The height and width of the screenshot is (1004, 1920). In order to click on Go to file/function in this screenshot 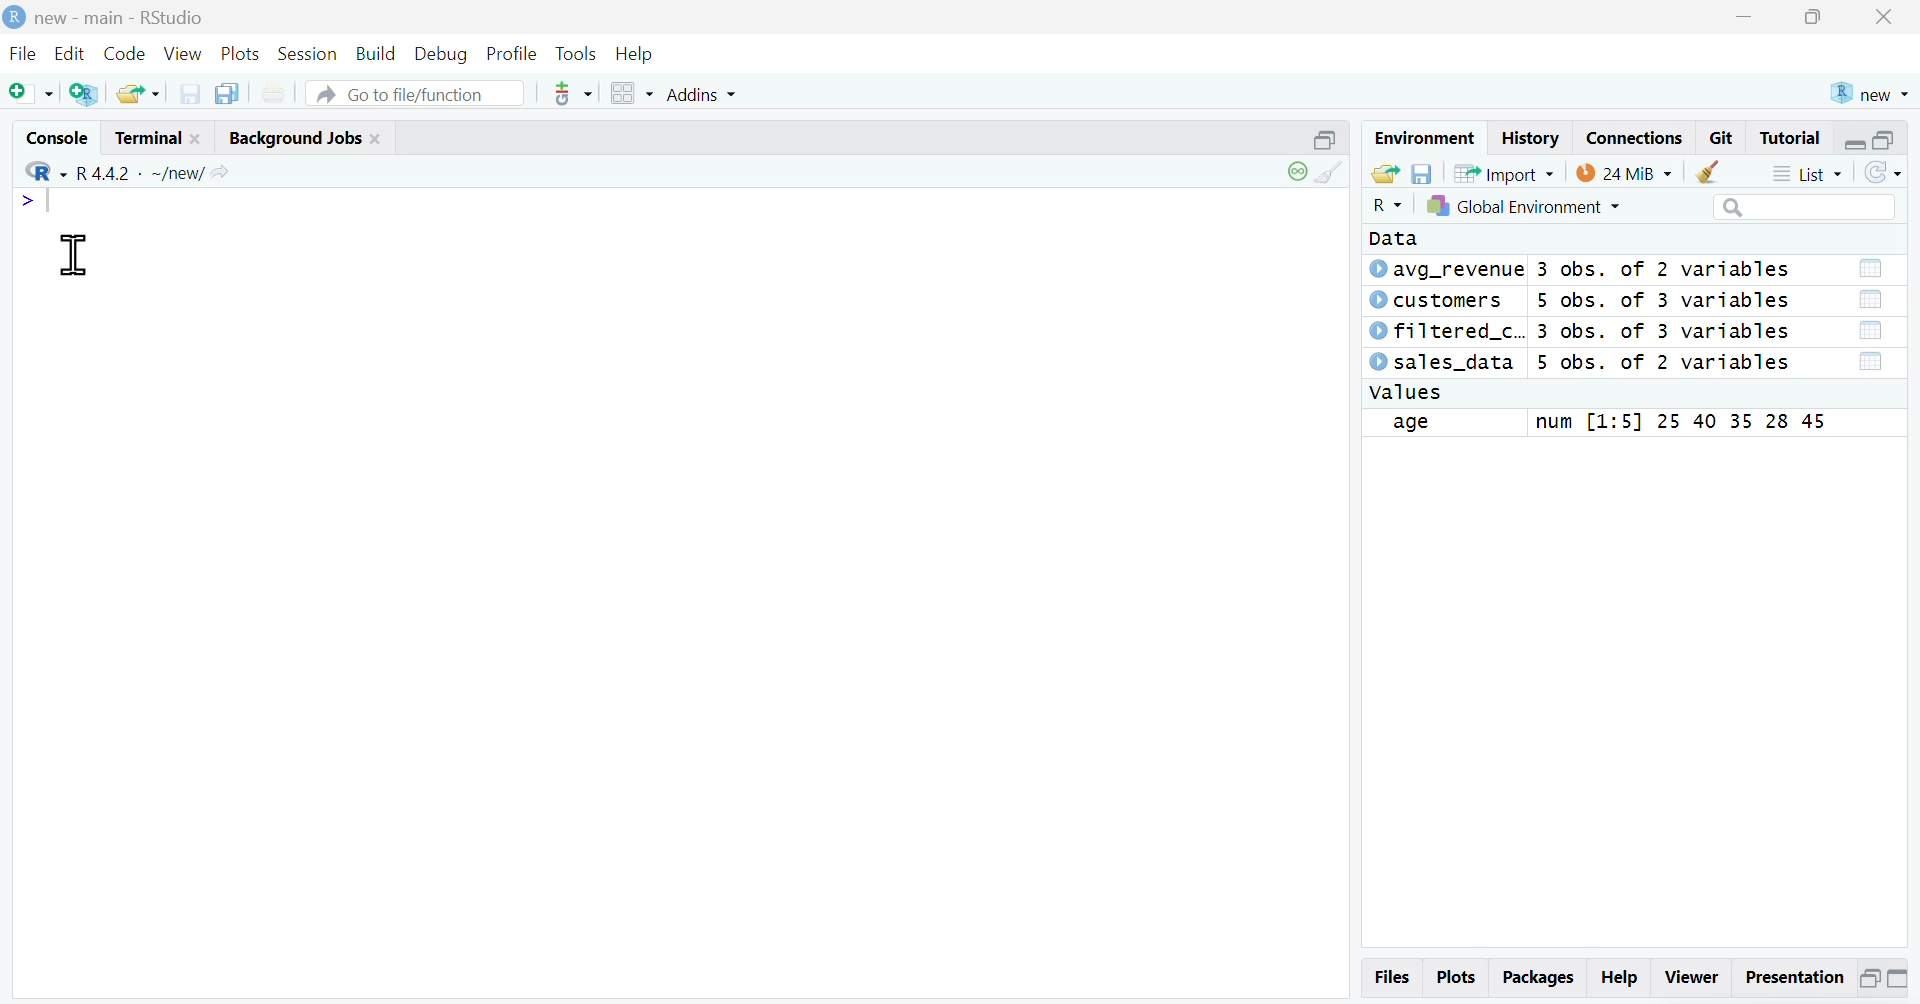, I will do `click(416, 93)`.